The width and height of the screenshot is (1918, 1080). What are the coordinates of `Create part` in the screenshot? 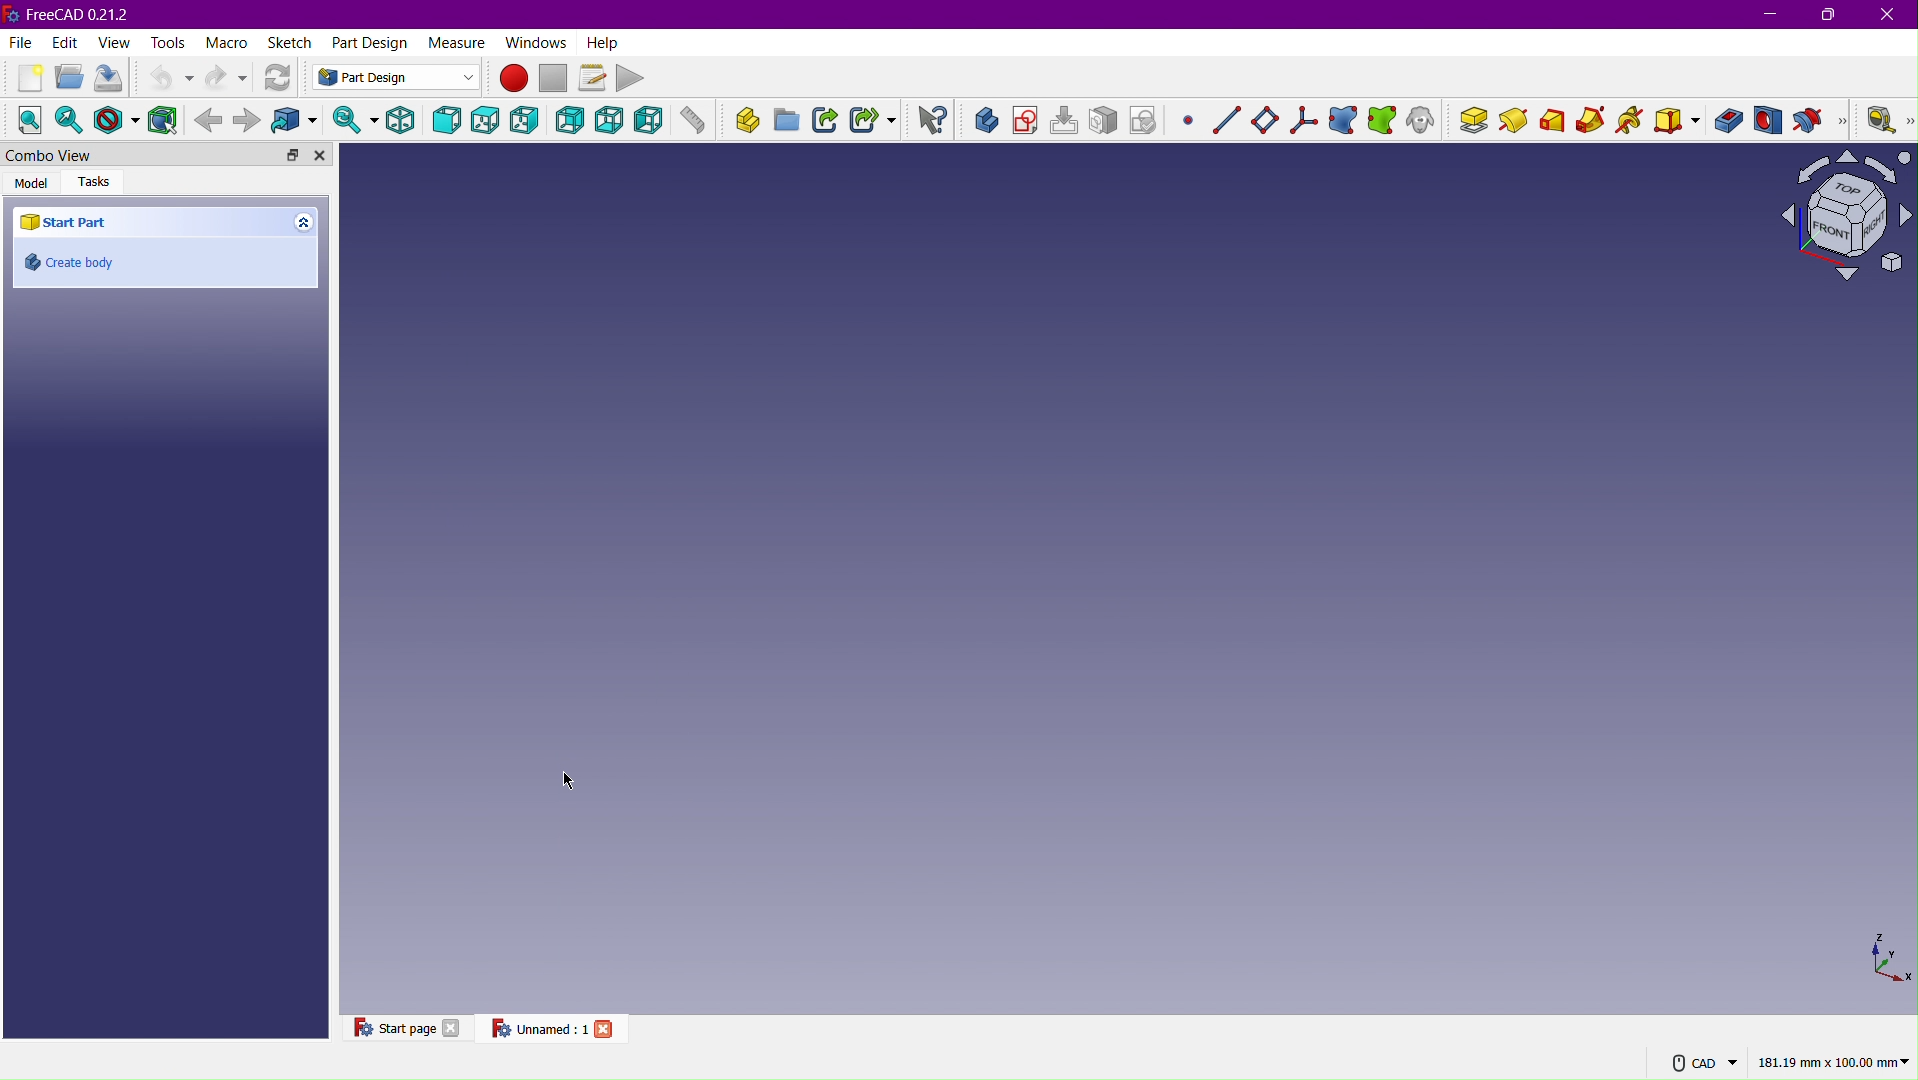 It's located at (743, 123).